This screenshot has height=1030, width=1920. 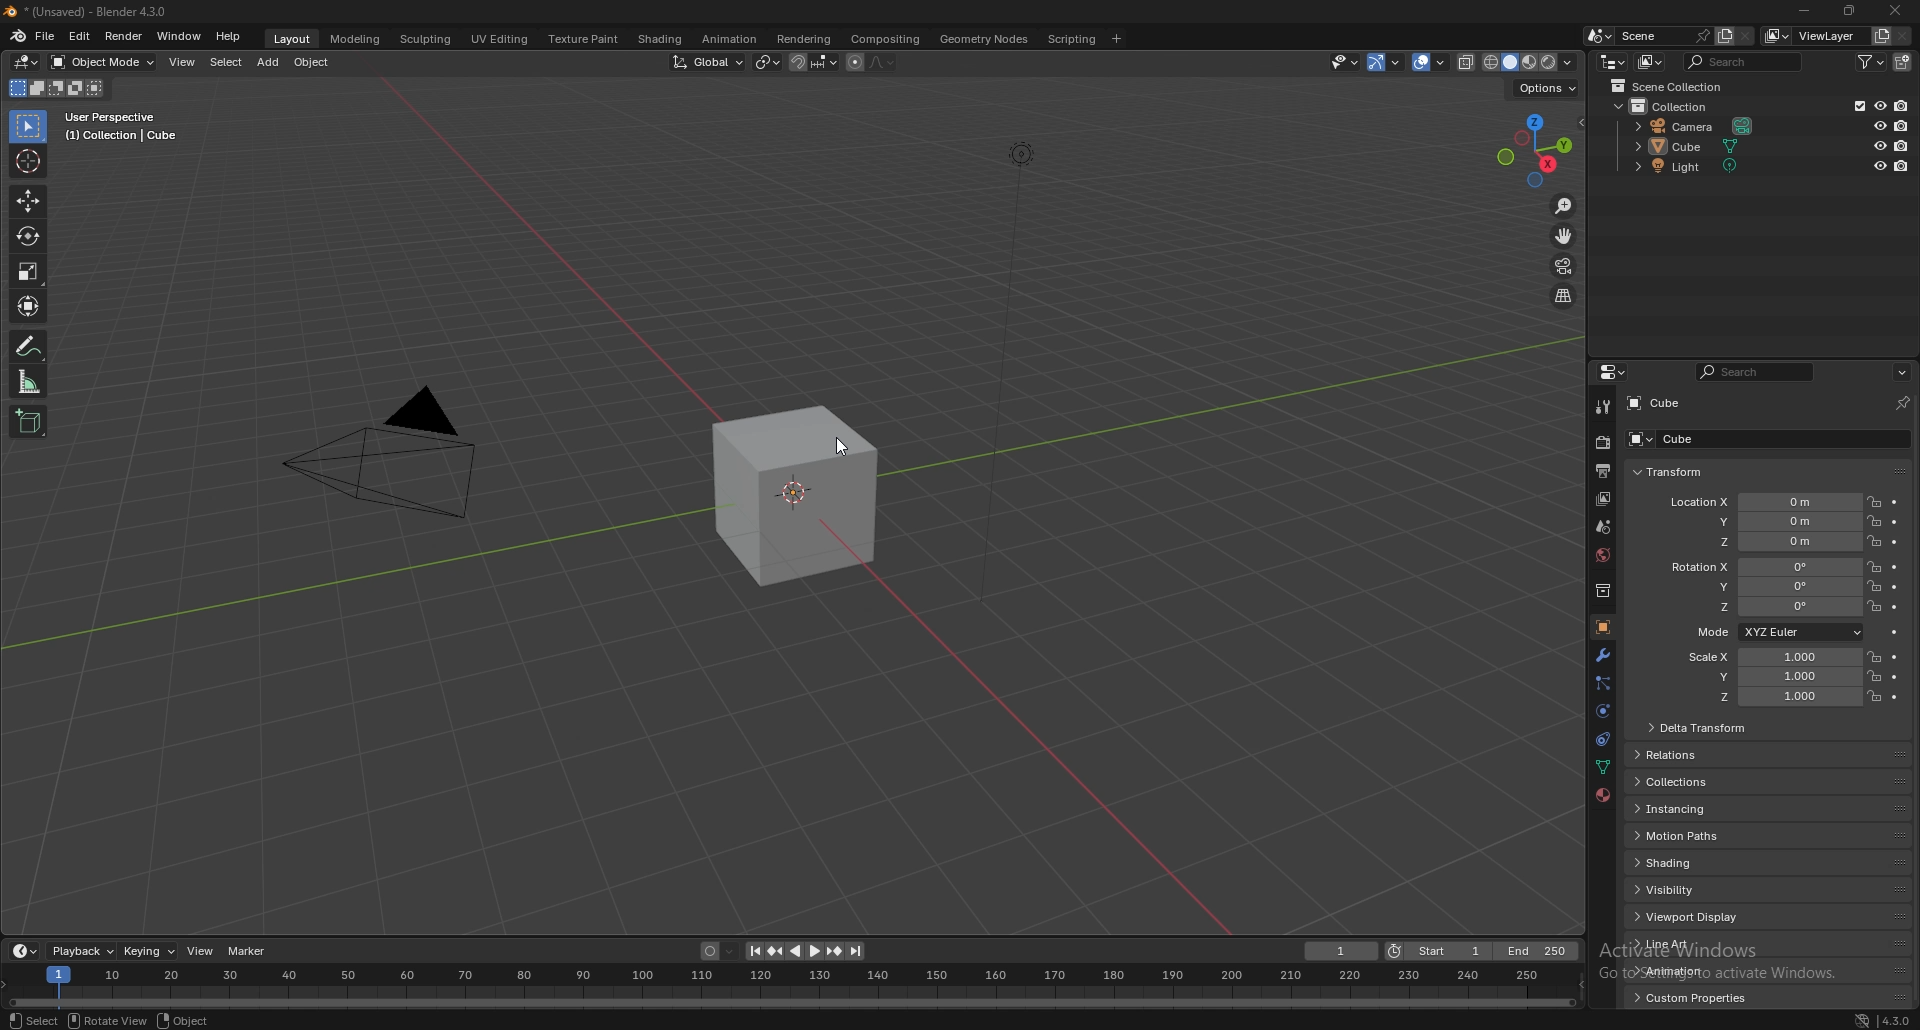 What do you see at coordinates (849, 449) in the screenshot?
I see `CURSOR` at bounding box center [849, 449].